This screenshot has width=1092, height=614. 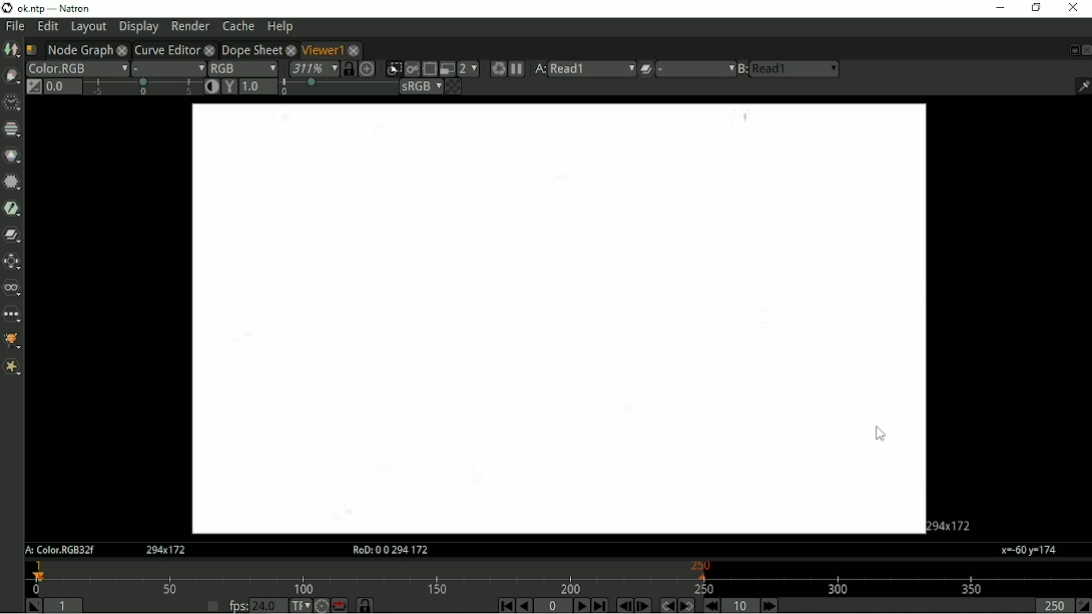 I want to click on Playback in point, so click(x=63, y=606).